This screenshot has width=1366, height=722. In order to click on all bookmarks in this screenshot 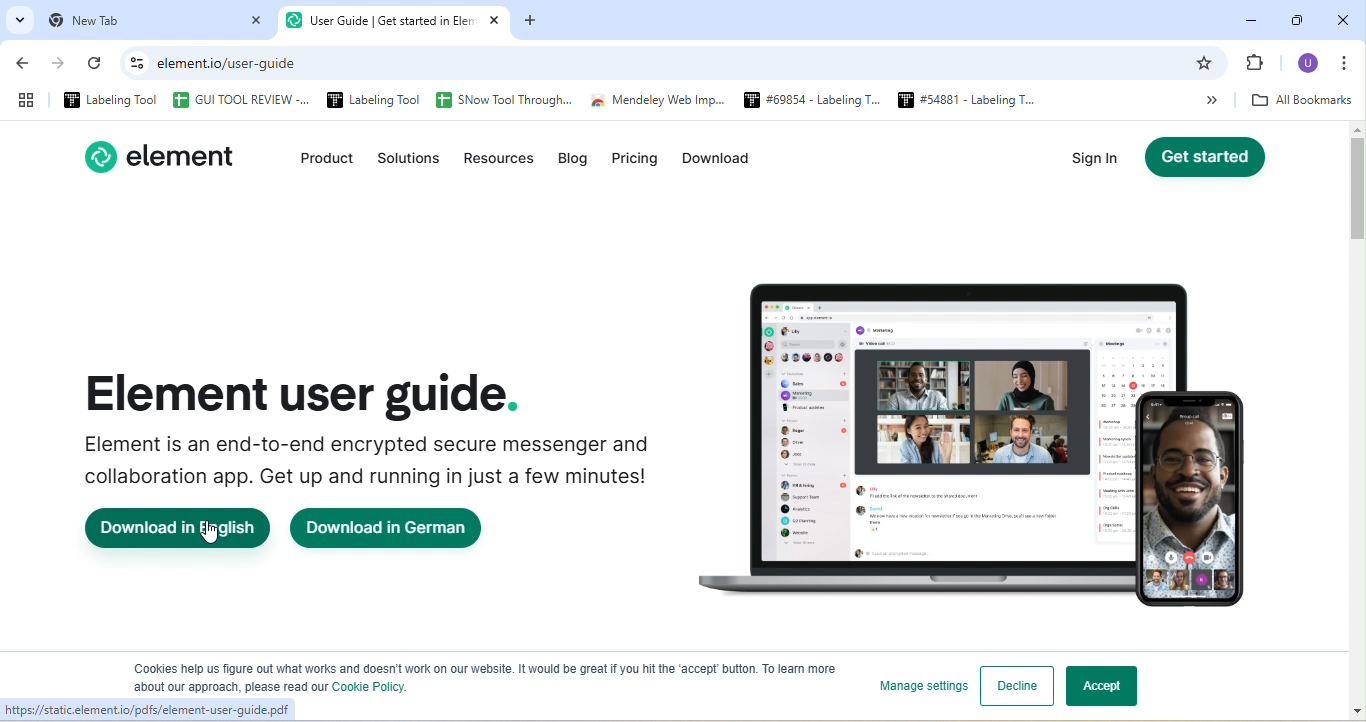, I will do `click(1302, 103)`.